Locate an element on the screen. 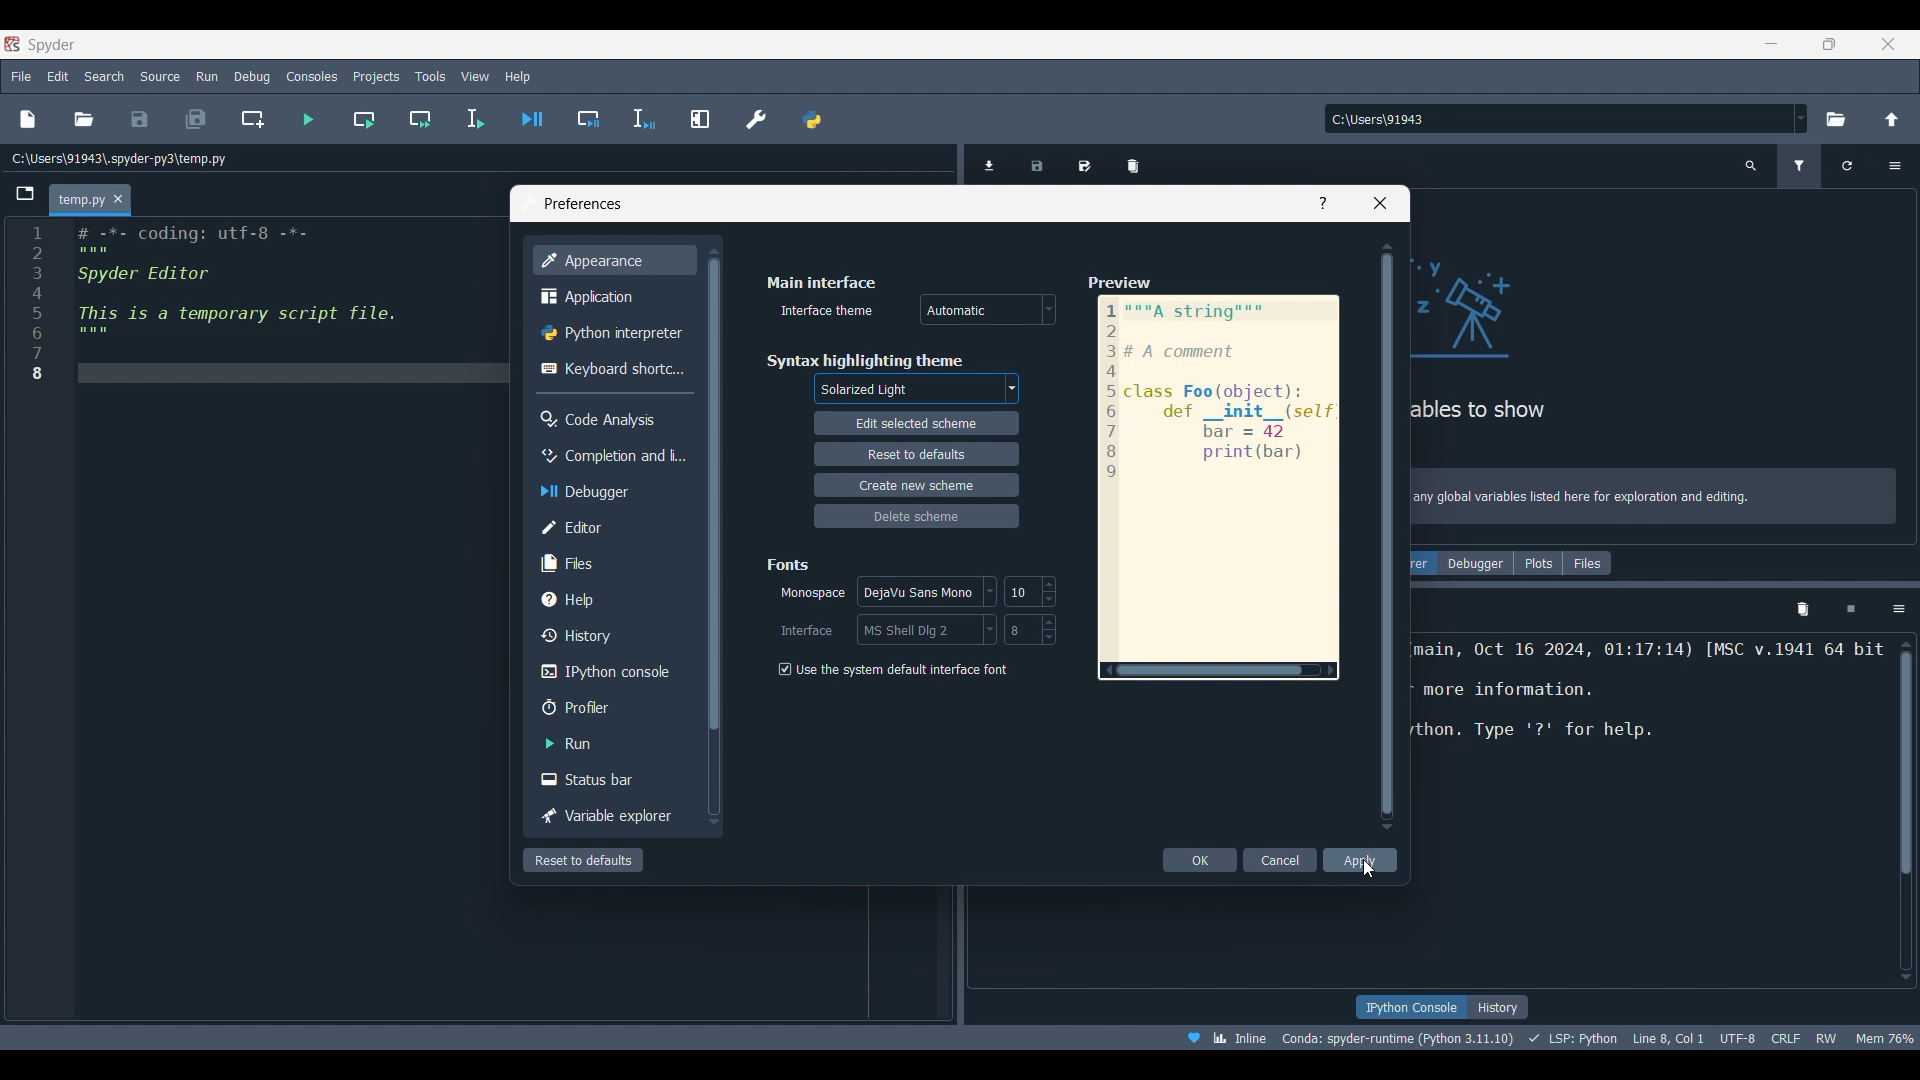  cursor details is located at coordinates (1669, 1037).